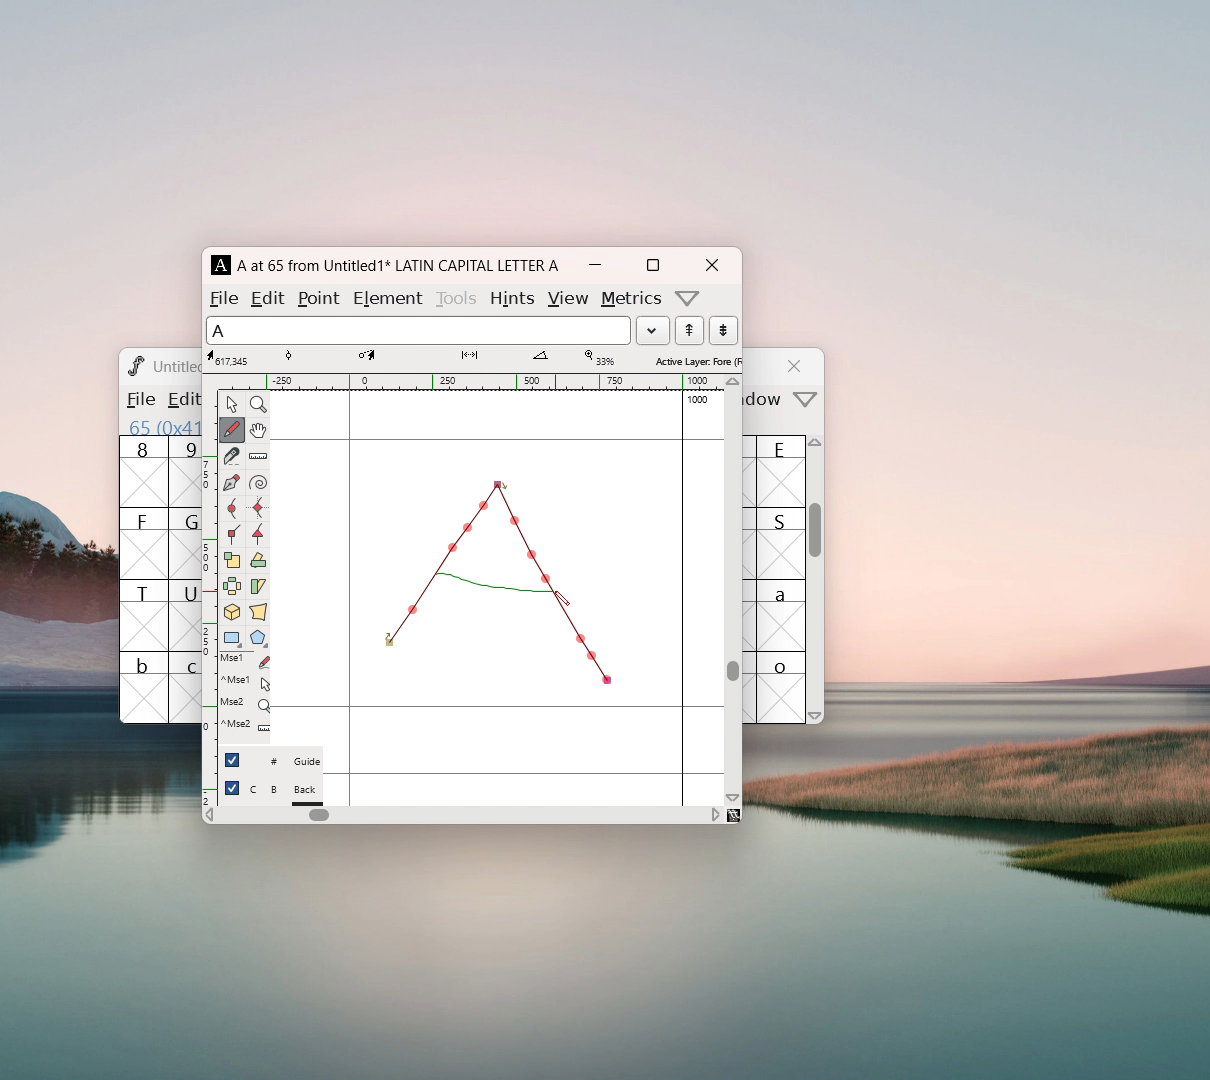 The width and height of the screenshot is (1210, 1080). What do you see at coordinates (498, 707) in the screenshot?
I see `baseline` at bounding box center [498, 707].